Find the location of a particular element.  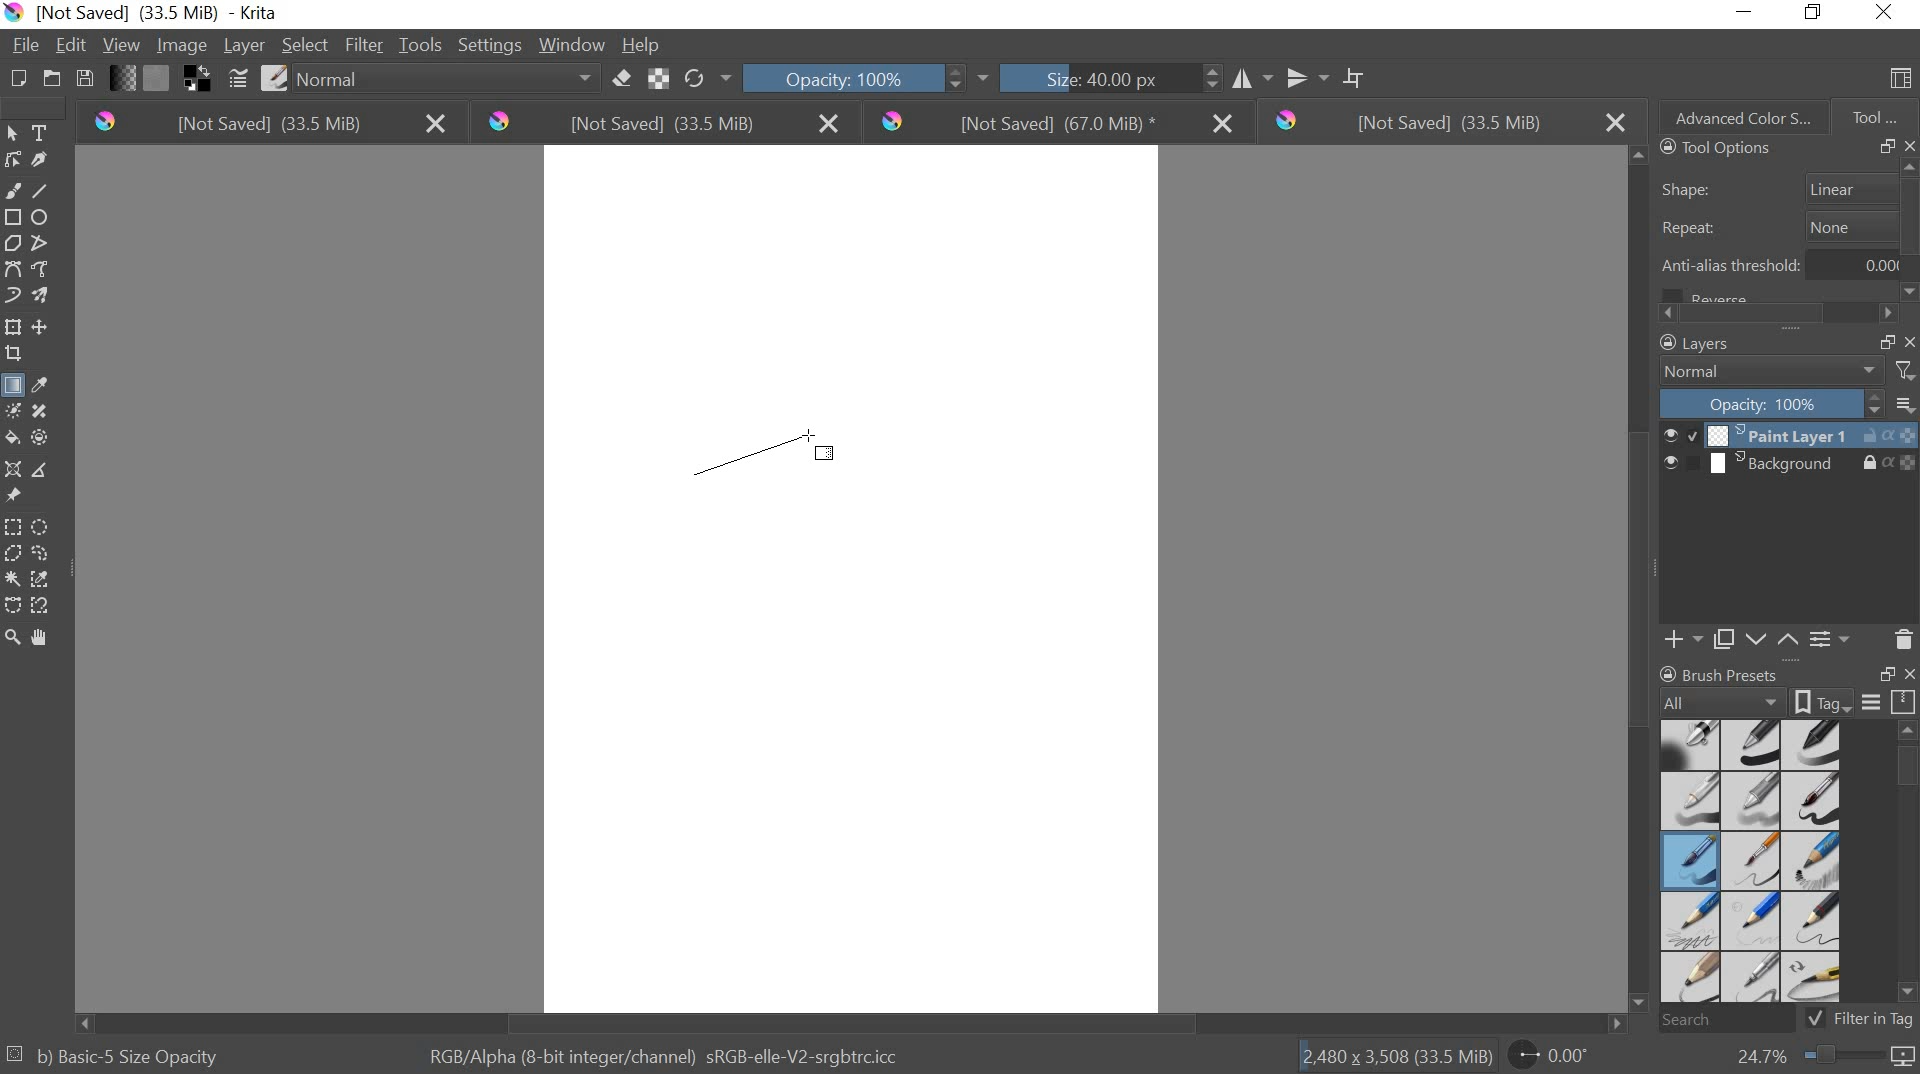

FILTERS is located at coordinates (1904, 370).